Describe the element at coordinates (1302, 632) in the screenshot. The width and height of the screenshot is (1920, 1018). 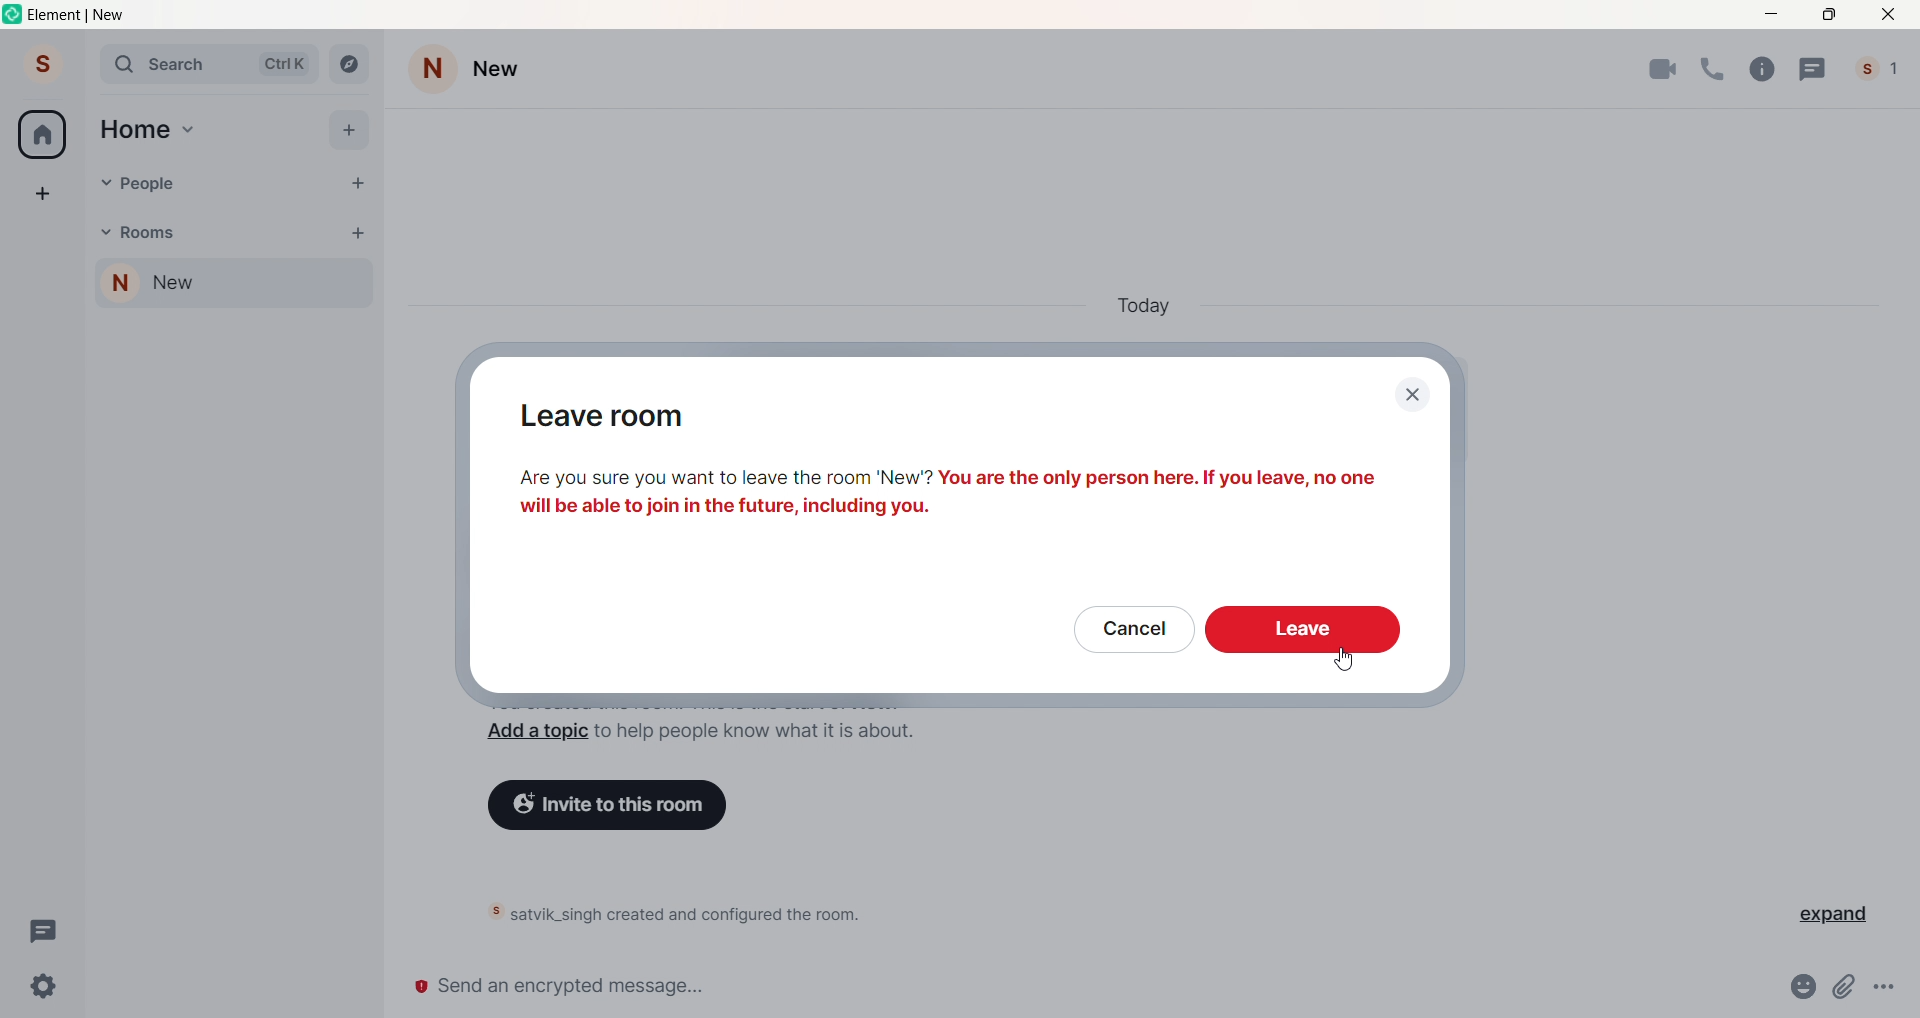
I see `Leave` at that location.